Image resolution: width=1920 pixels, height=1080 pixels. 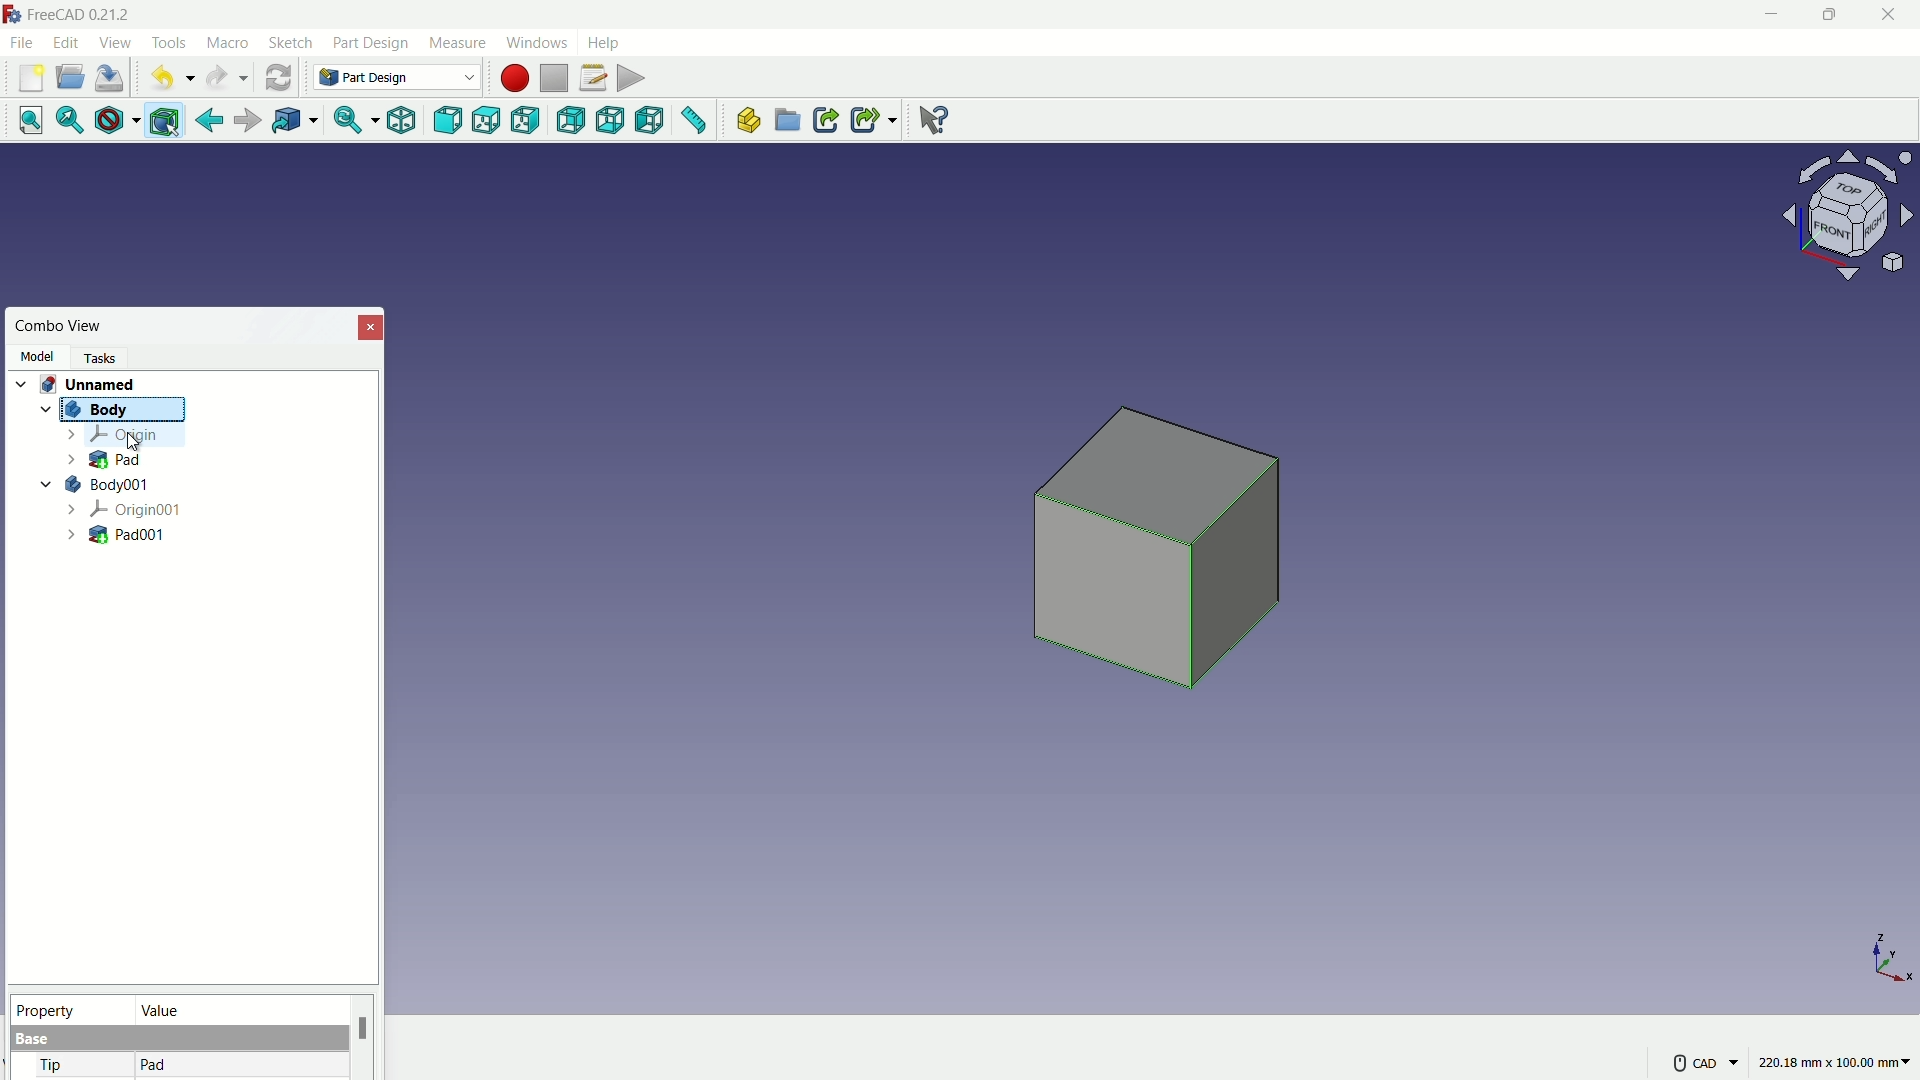 I want to click on make link, so click(x=826, y=122).